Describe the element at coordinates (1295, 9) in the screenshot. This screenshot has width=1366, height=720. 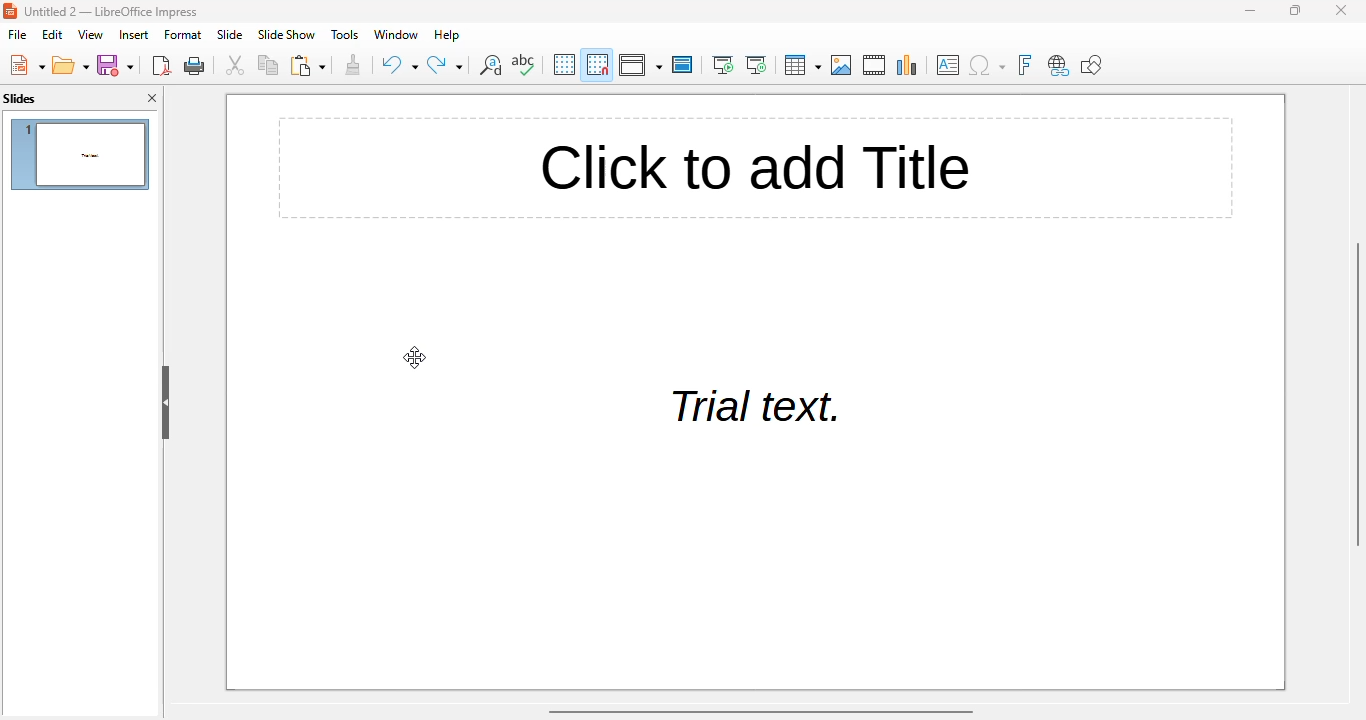
I see `maximize` at that location.